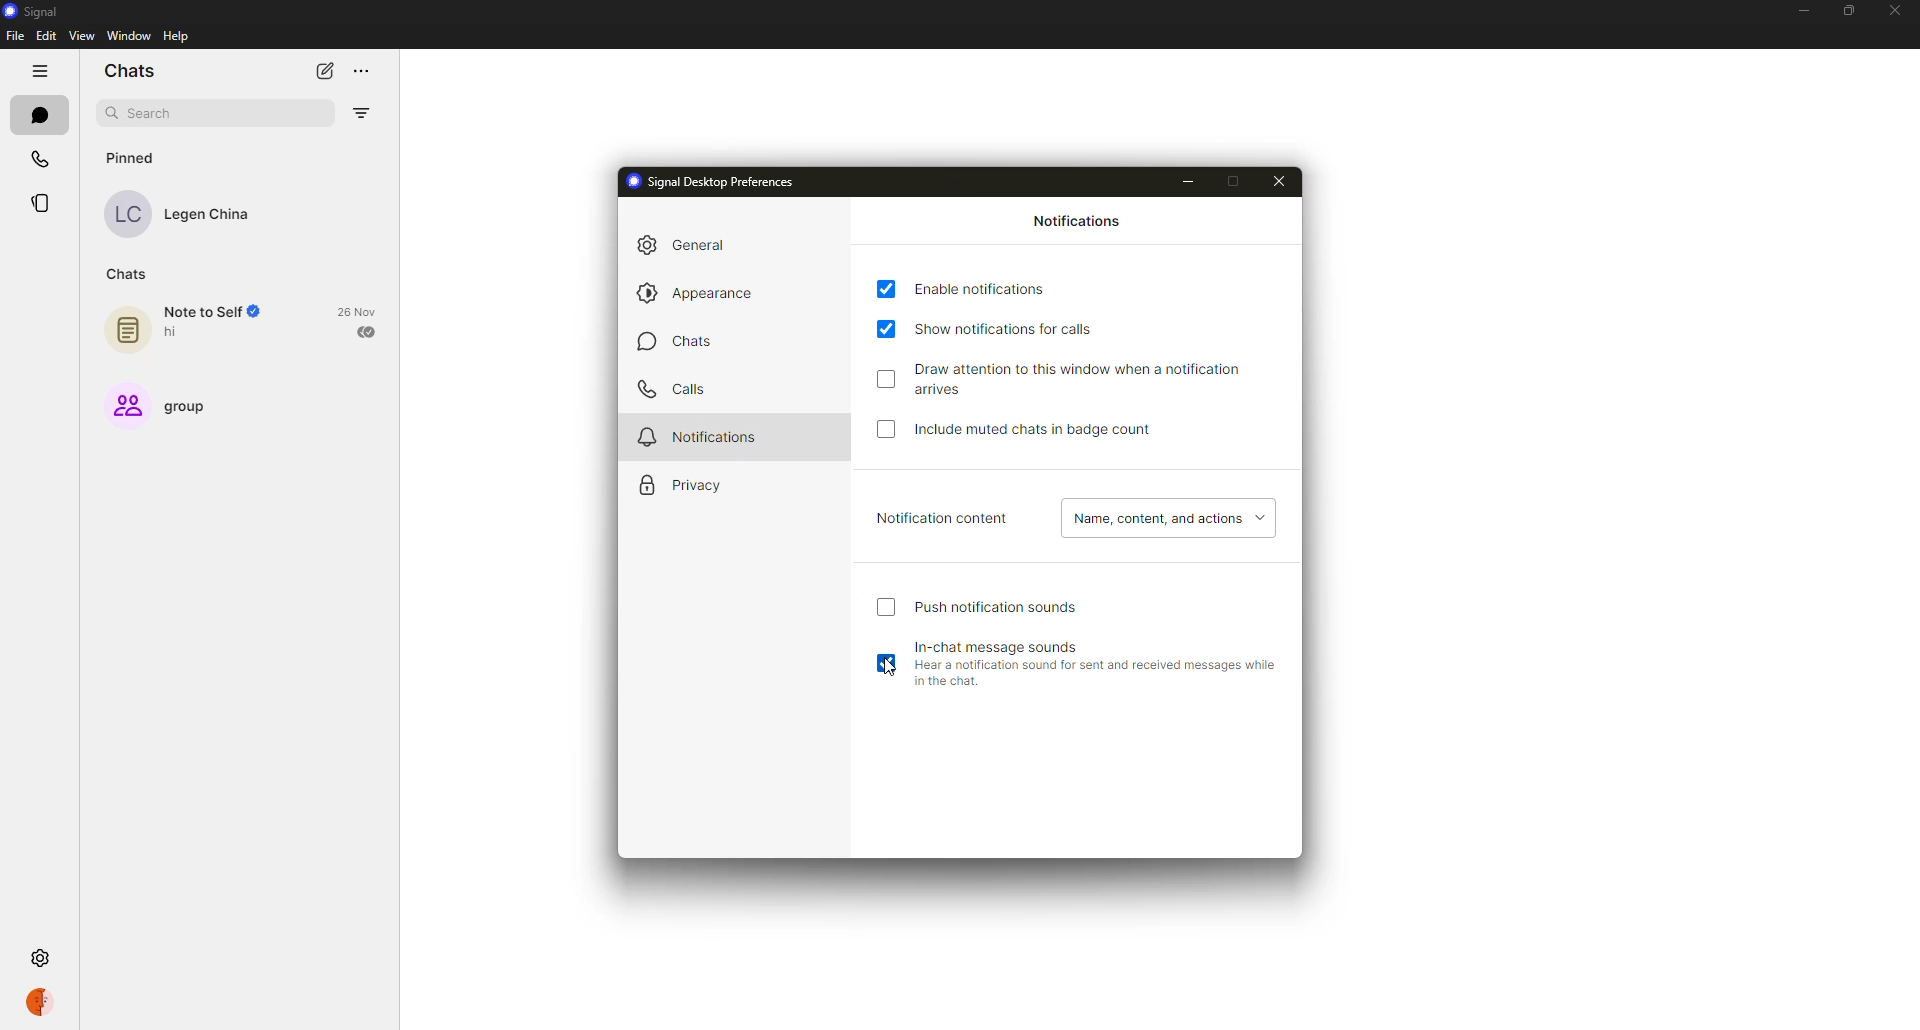 The height and width of the screenshot is (1030, 1920). What do you see at coordinates (192, 327) in the screenshot?
I see `note to self` at bounding box center [192, 327].